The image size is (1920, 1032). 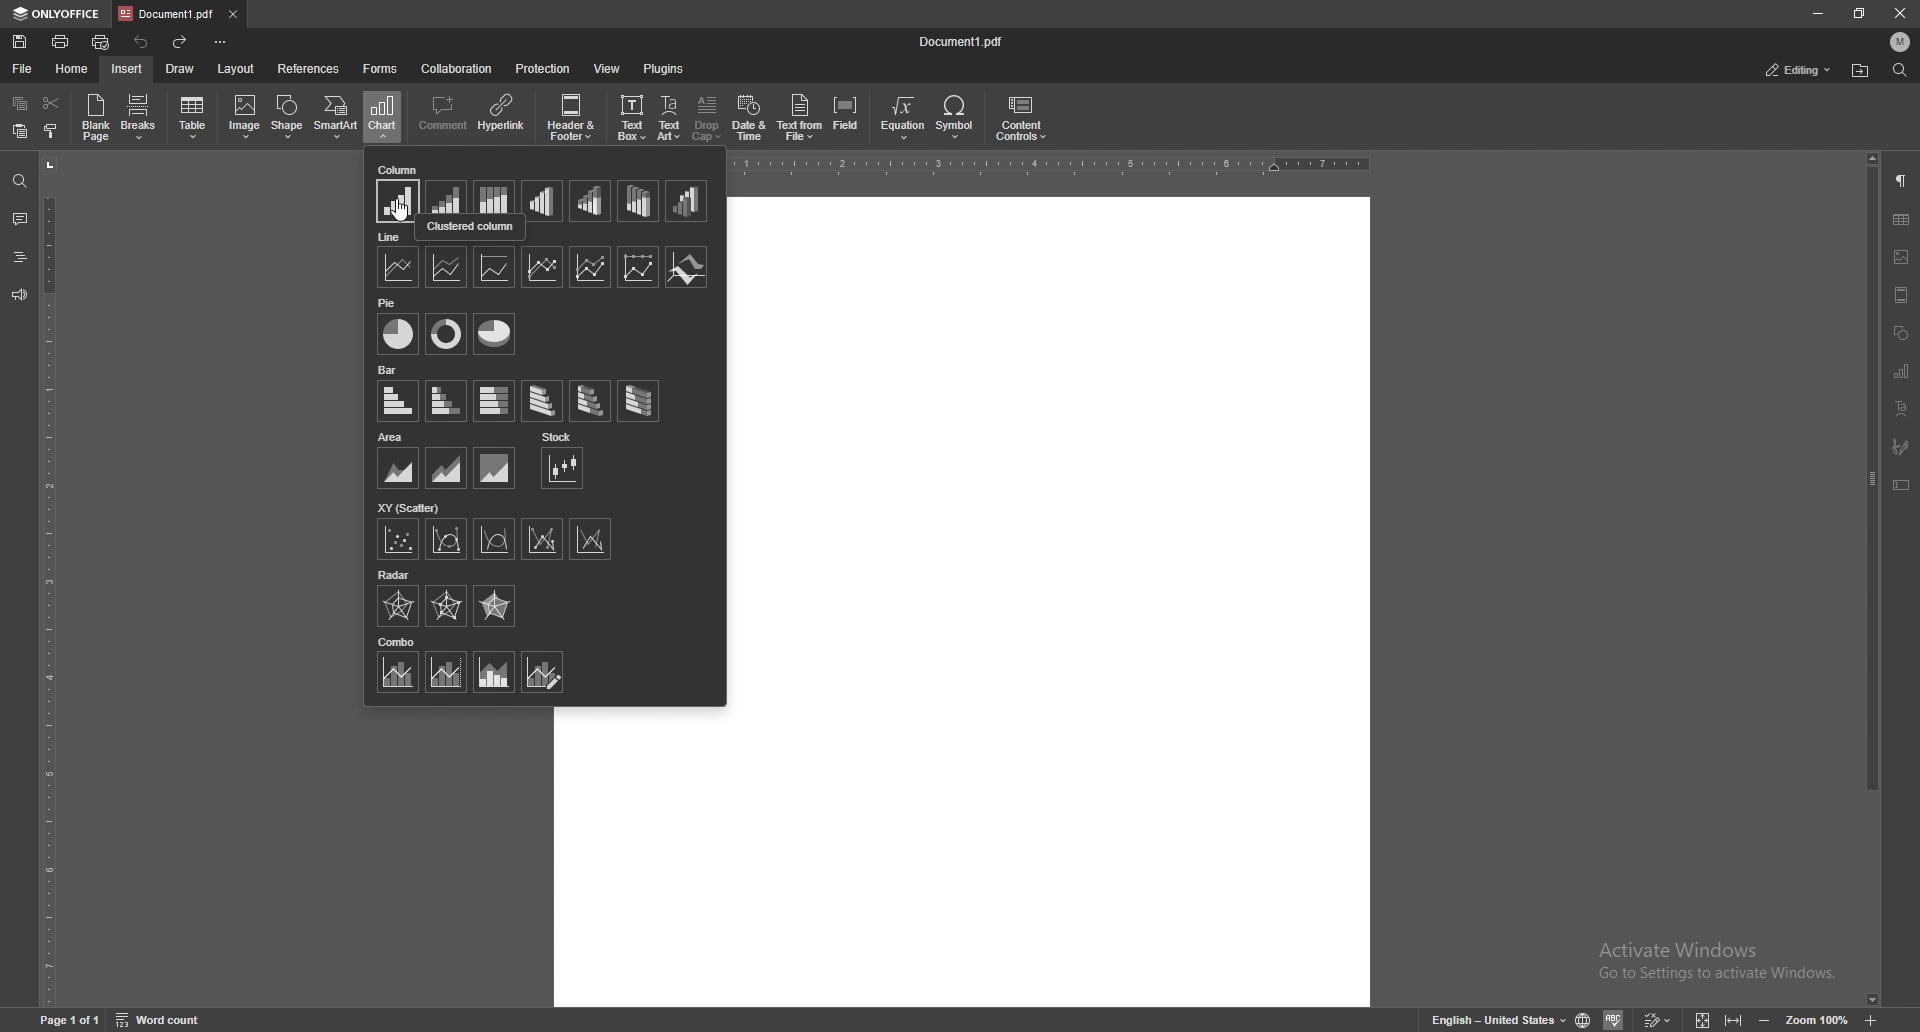 What do you see at coordinates (127, 68) in the screenshot?
I see `insert` at bounding box center [127, 68].